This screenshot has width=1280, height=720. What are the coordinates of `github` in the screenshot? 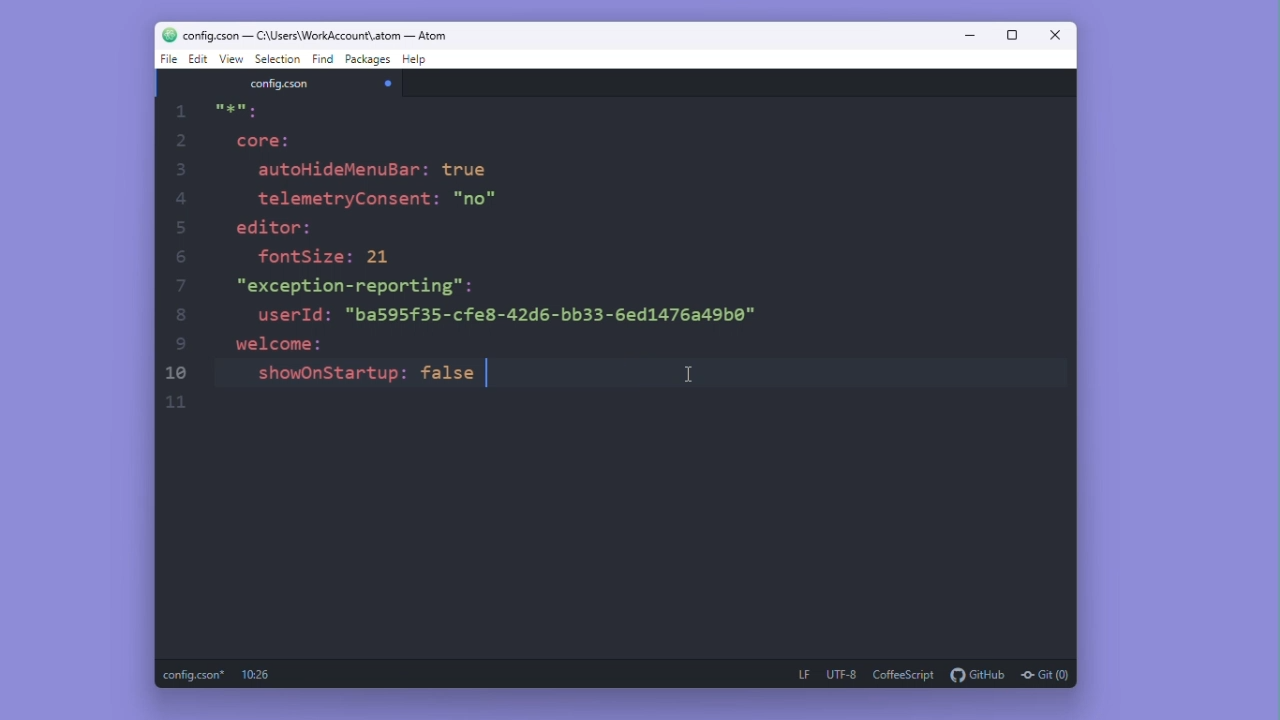 It's located at (979, 675).